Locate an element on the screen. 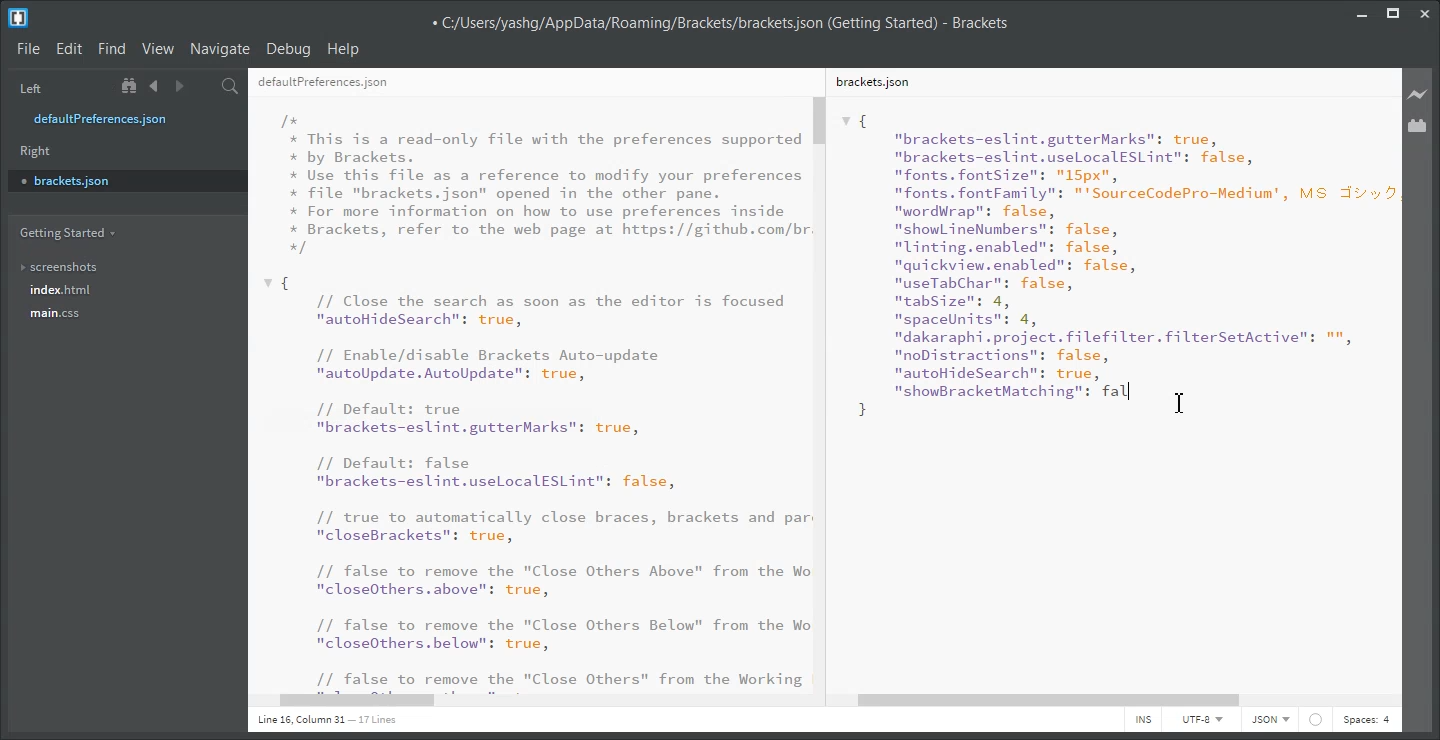 The width and height of the screenshot is (1440, 740). Horizontal Scroll Bar is located at coordinates (1116, 701).